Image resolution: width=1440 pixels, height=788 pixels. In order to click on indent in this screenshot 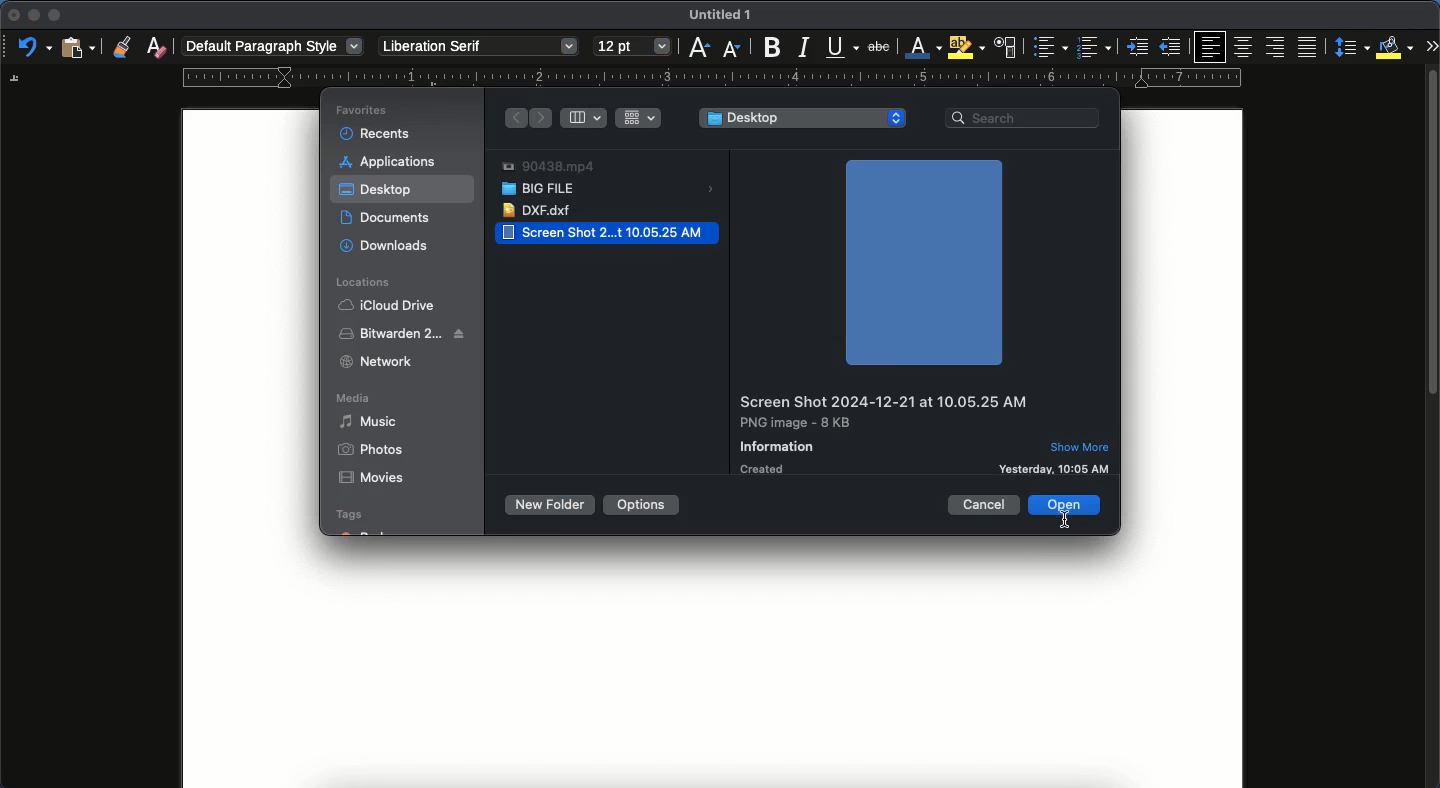, I will do `click(1139, 47)`.